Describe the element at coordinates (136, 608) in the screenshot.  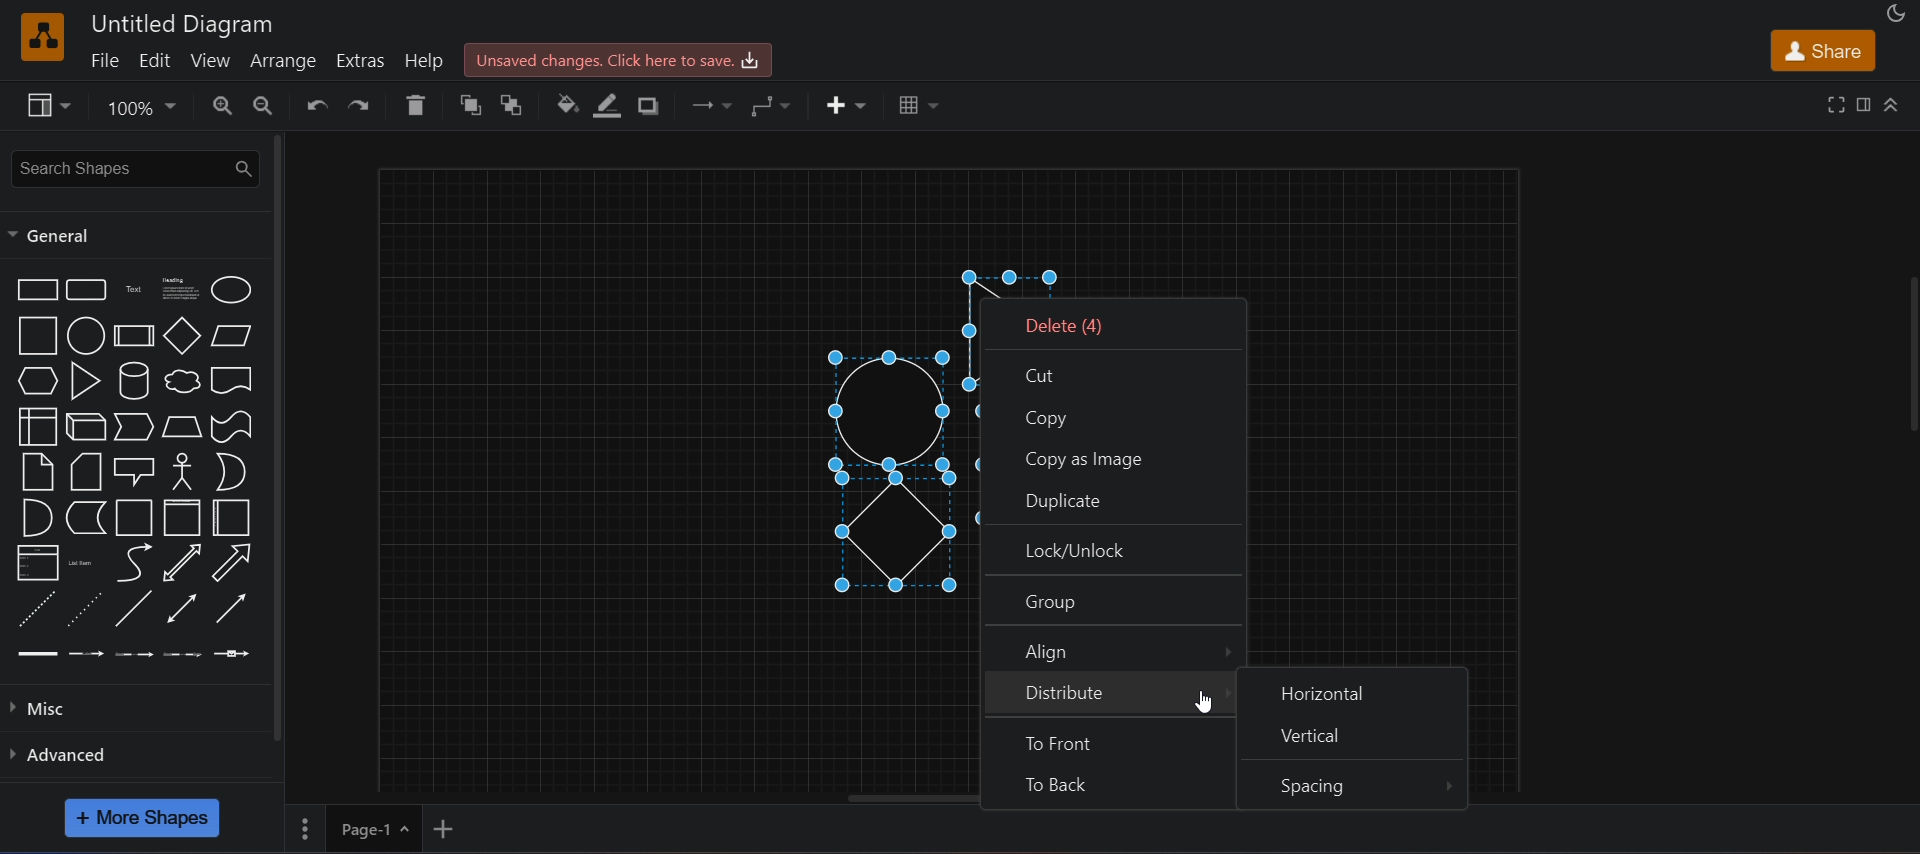
I see `line` at that location.